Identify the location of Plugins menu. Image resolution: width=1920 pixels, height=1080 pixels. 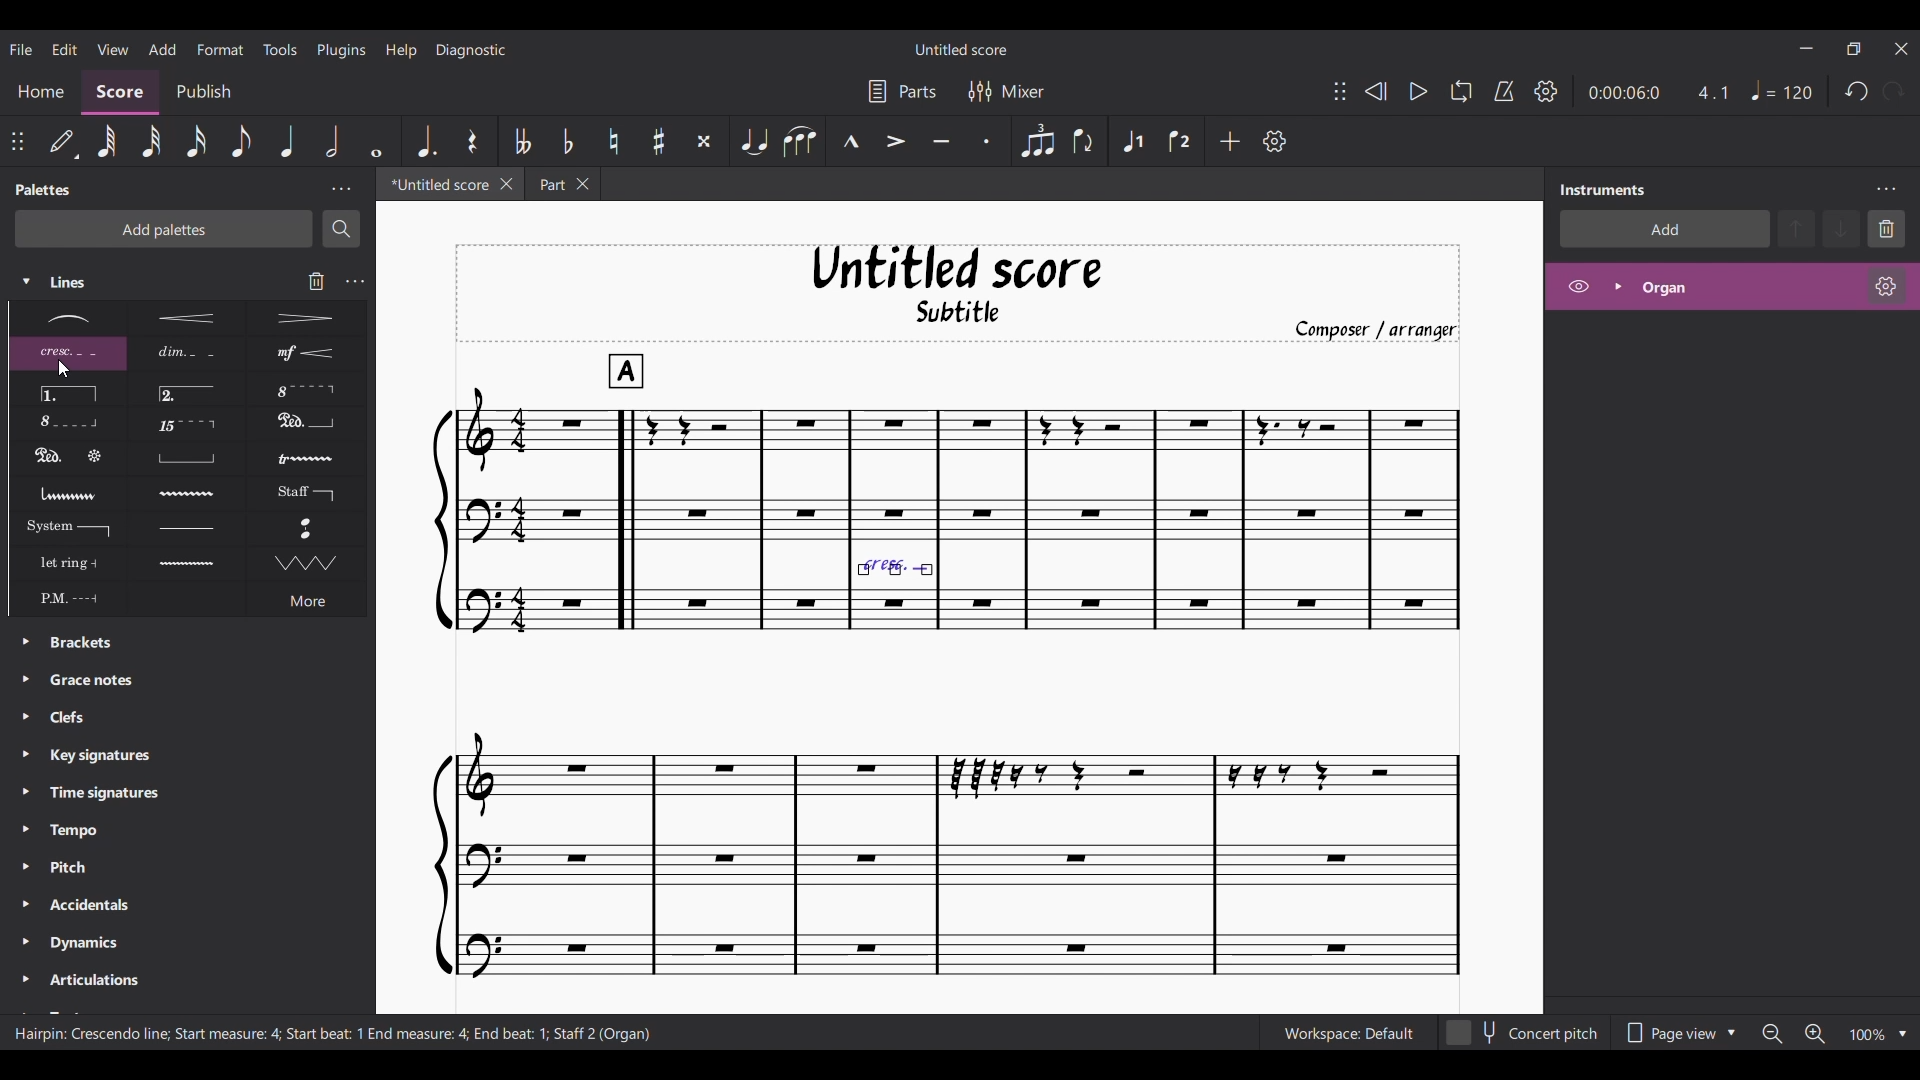
(342, 49).